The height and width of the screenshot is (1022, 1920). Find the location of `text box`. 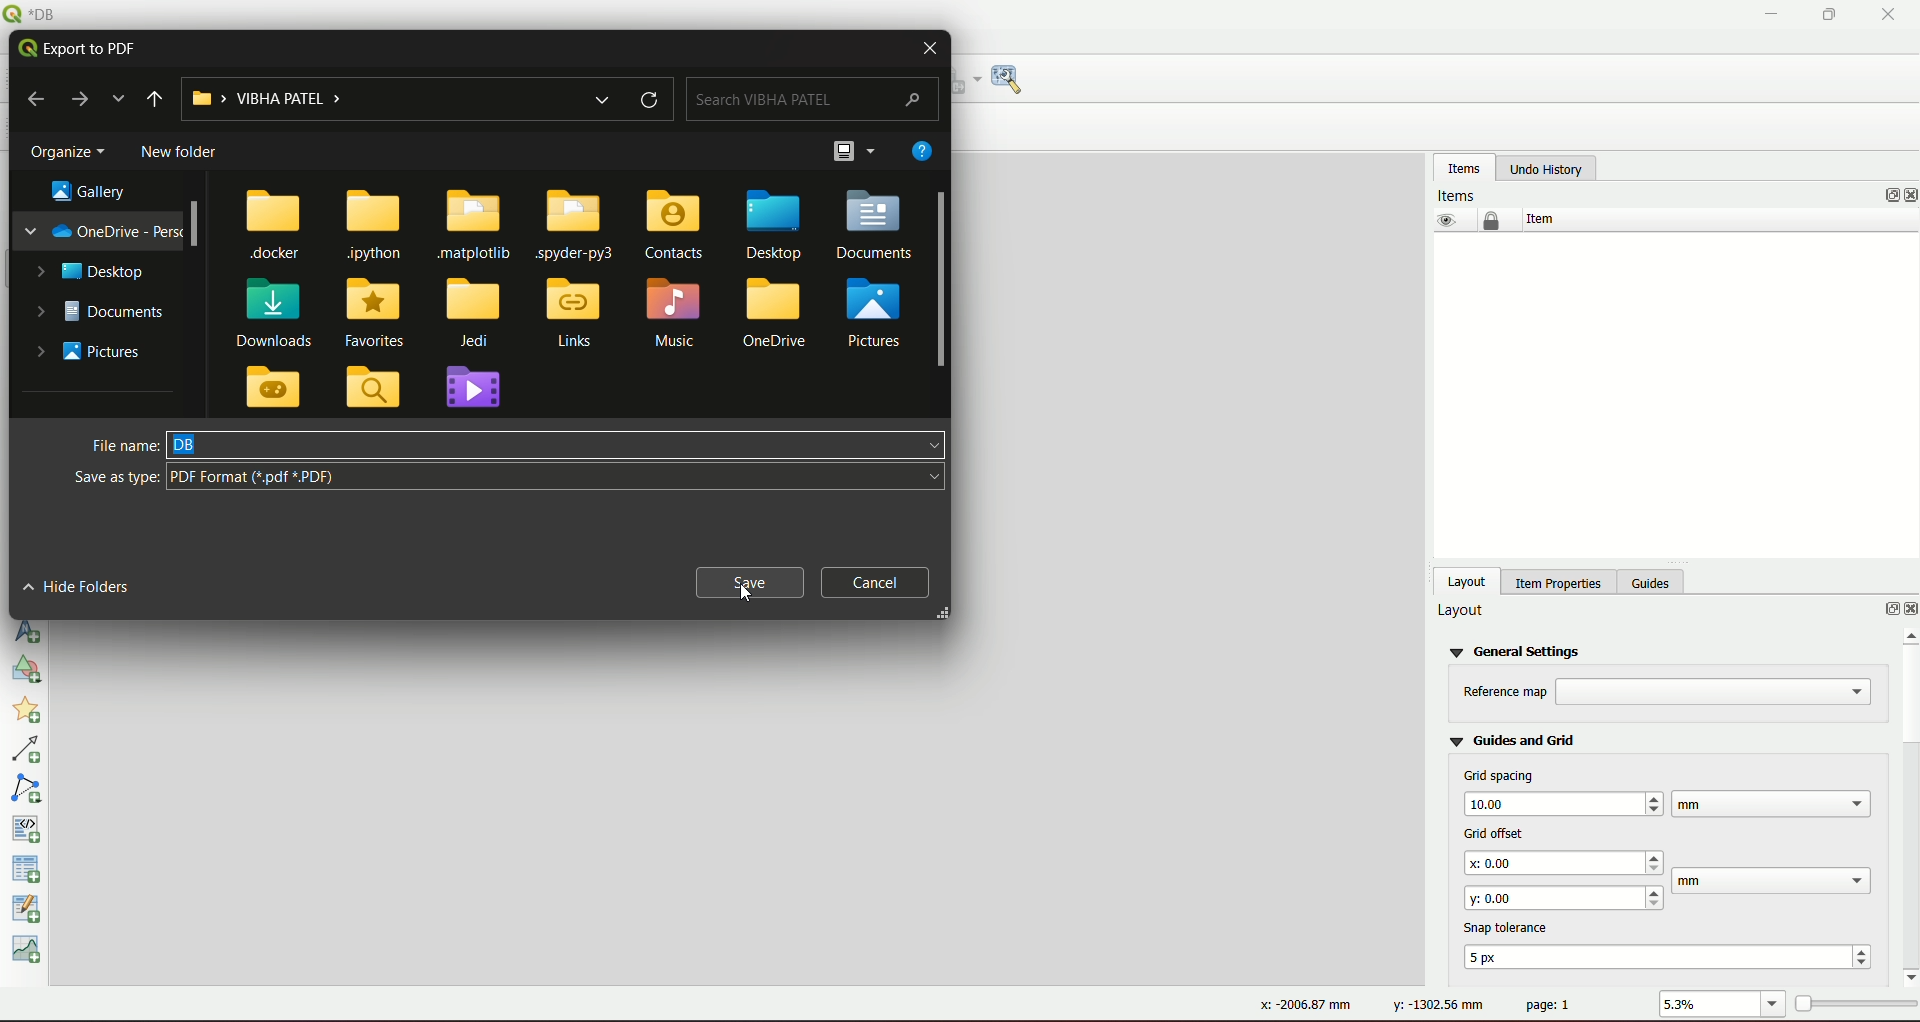

text box is located at coordinates (1715, 692).